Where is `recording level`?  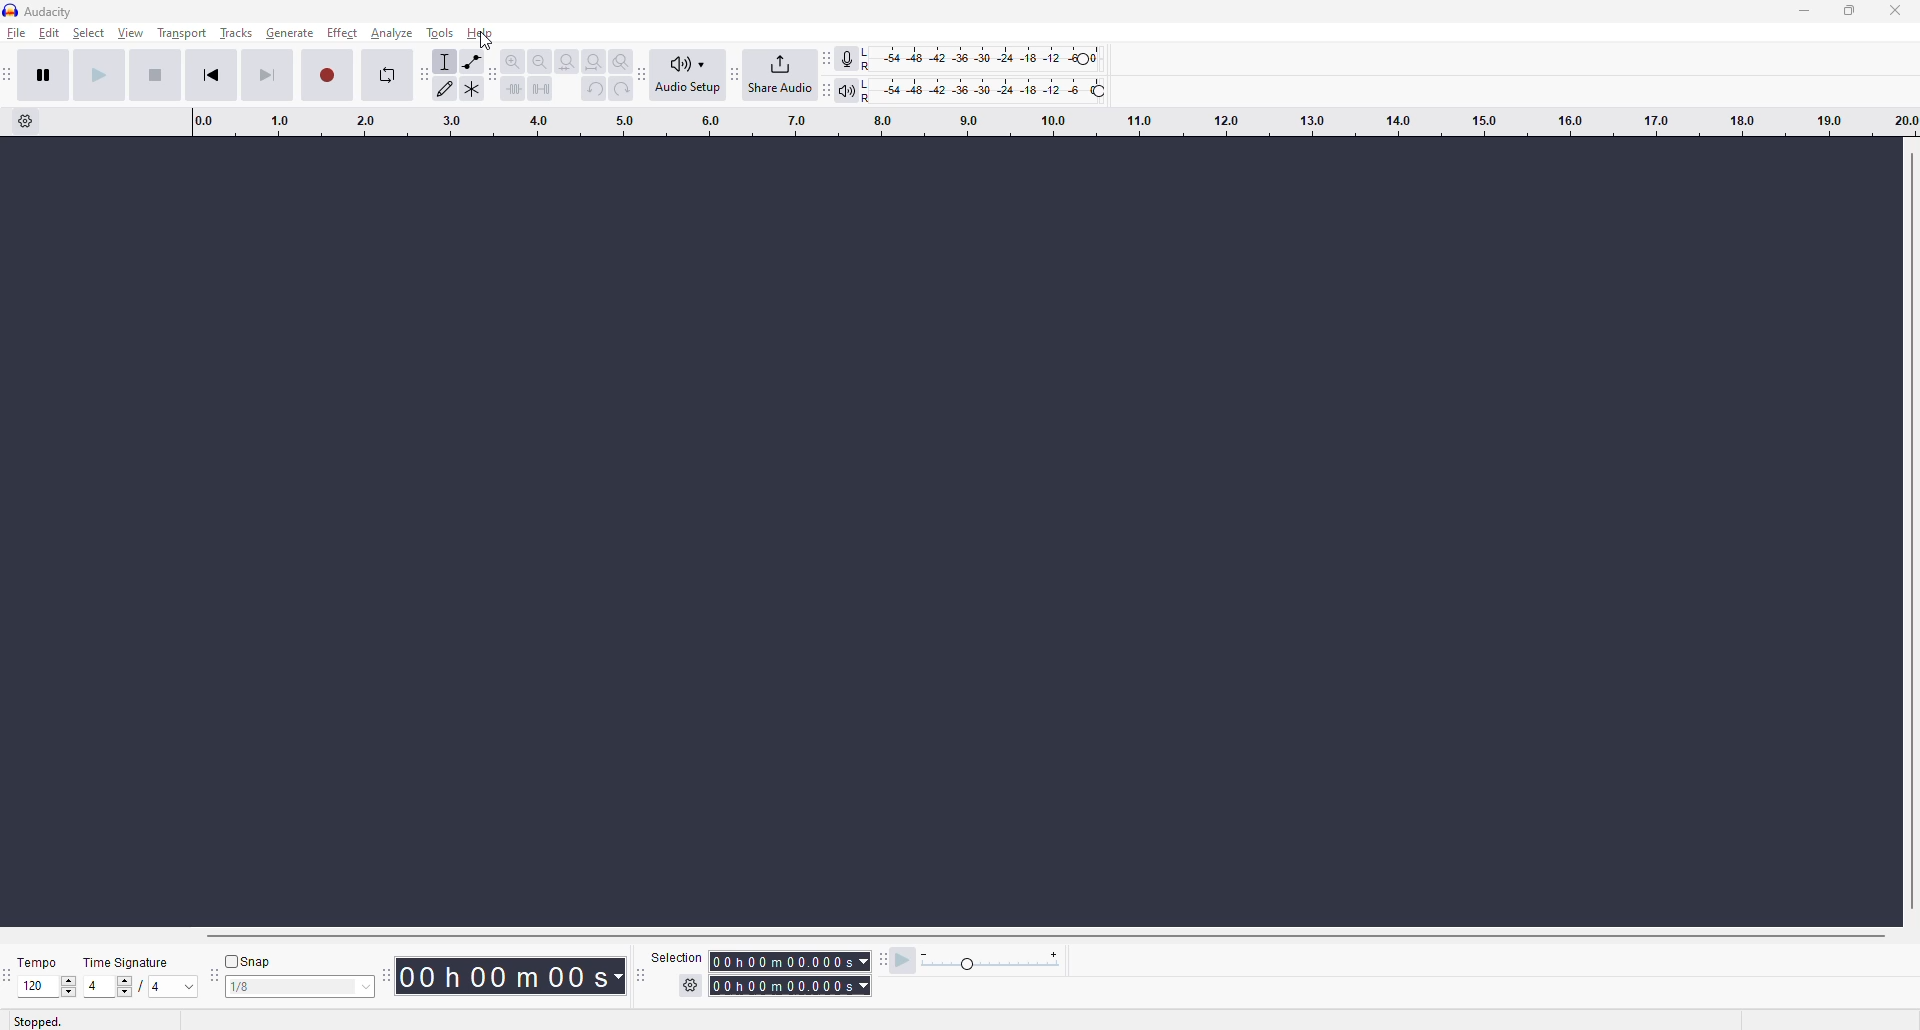
recording level is located at coordinates (992, 58).